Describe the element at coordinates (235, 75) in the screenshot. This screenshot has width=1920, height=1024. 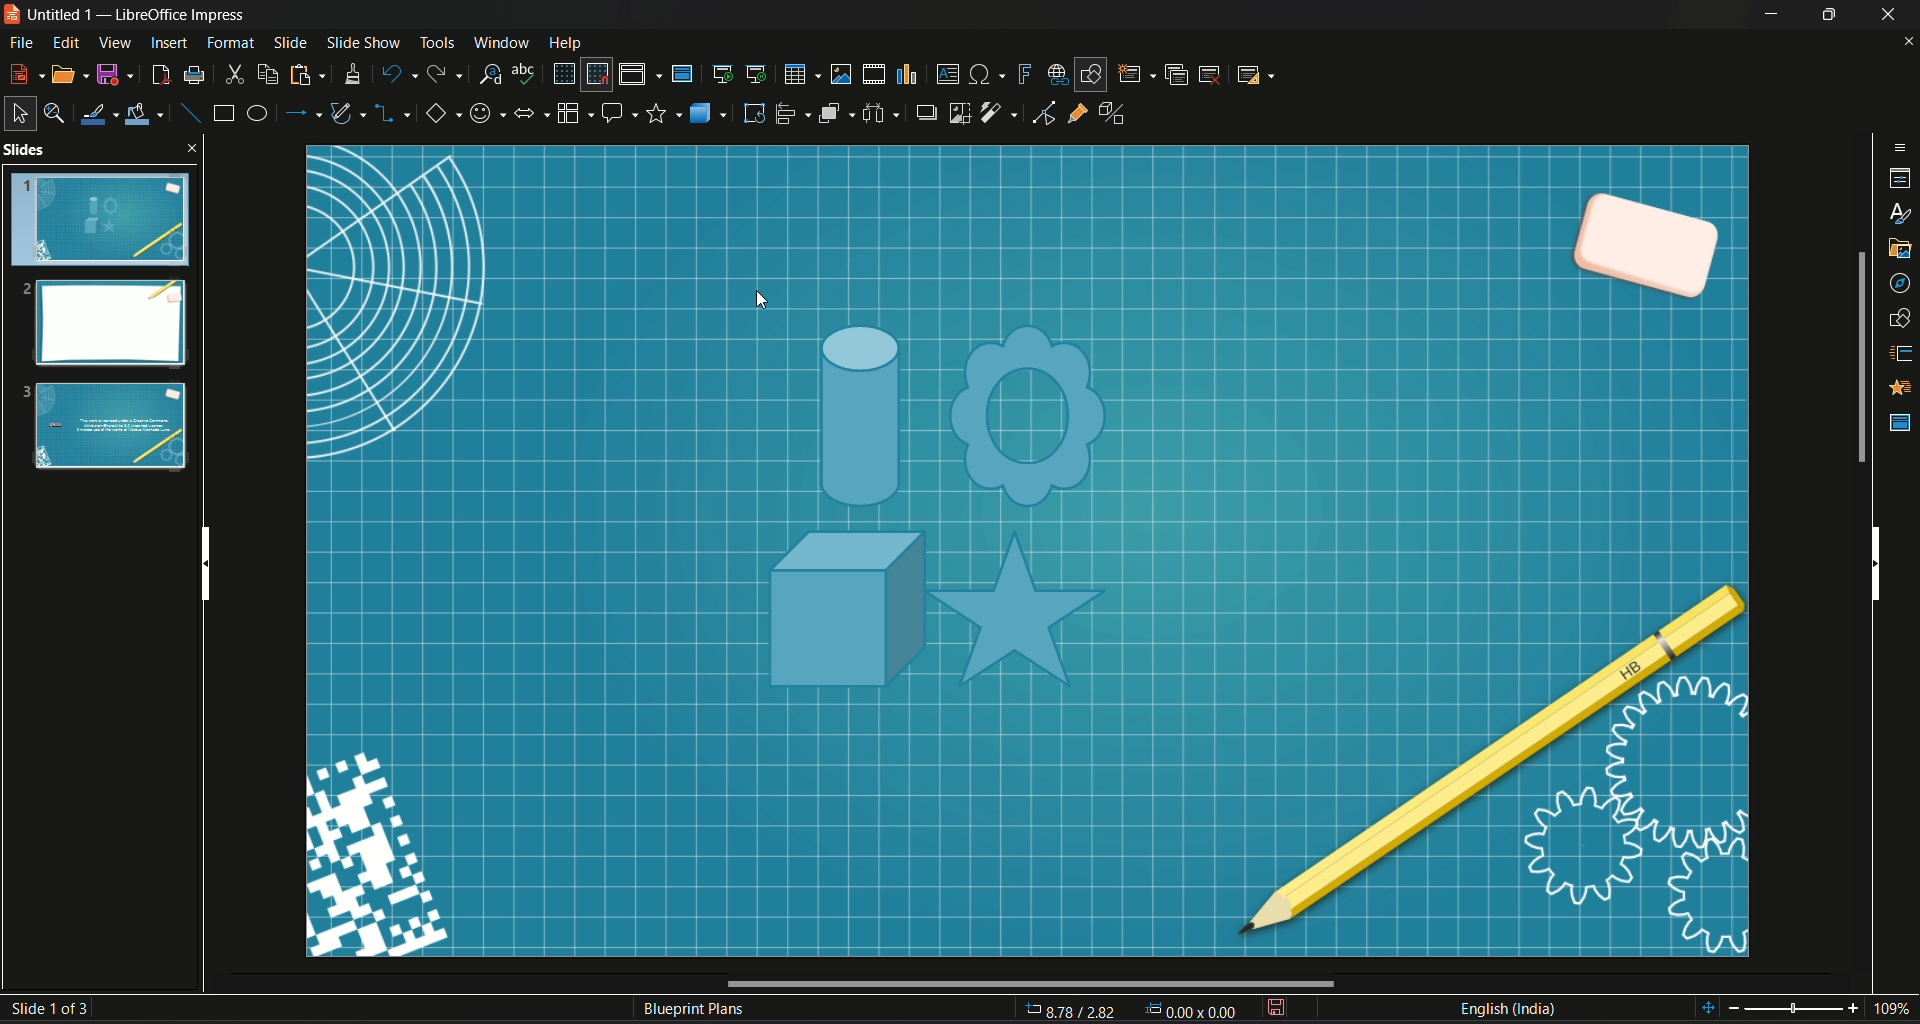
I see `cut` at that location.